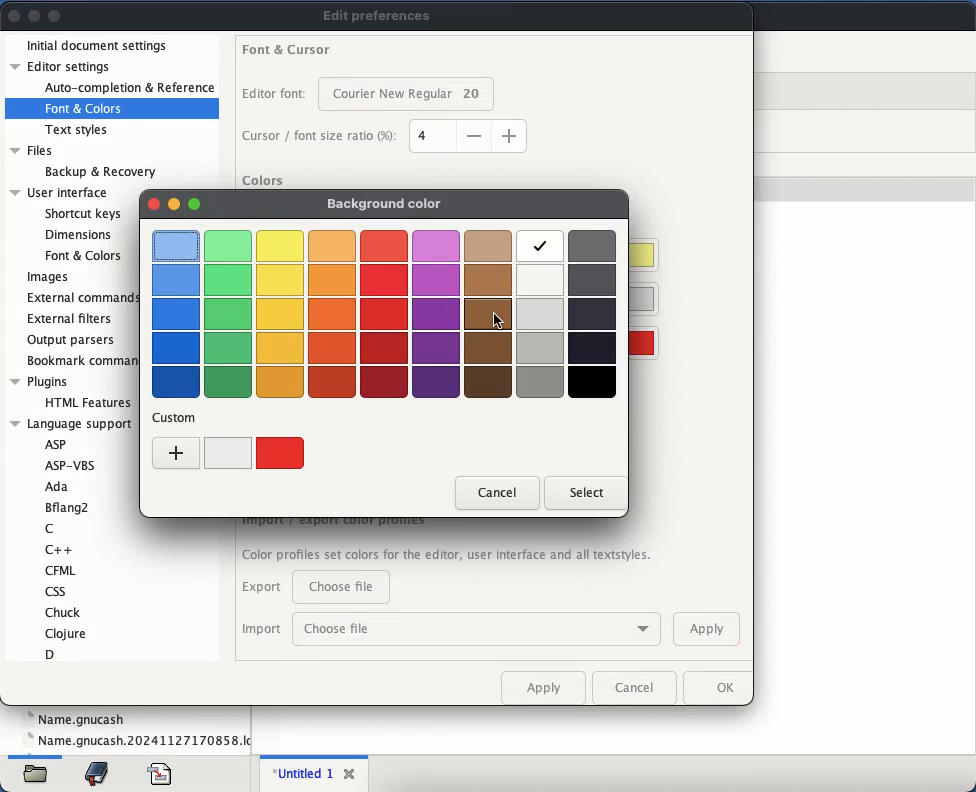  Describe the element at coordinates (137, 741) in the screenshot. I see `name.gnucash` at that location.